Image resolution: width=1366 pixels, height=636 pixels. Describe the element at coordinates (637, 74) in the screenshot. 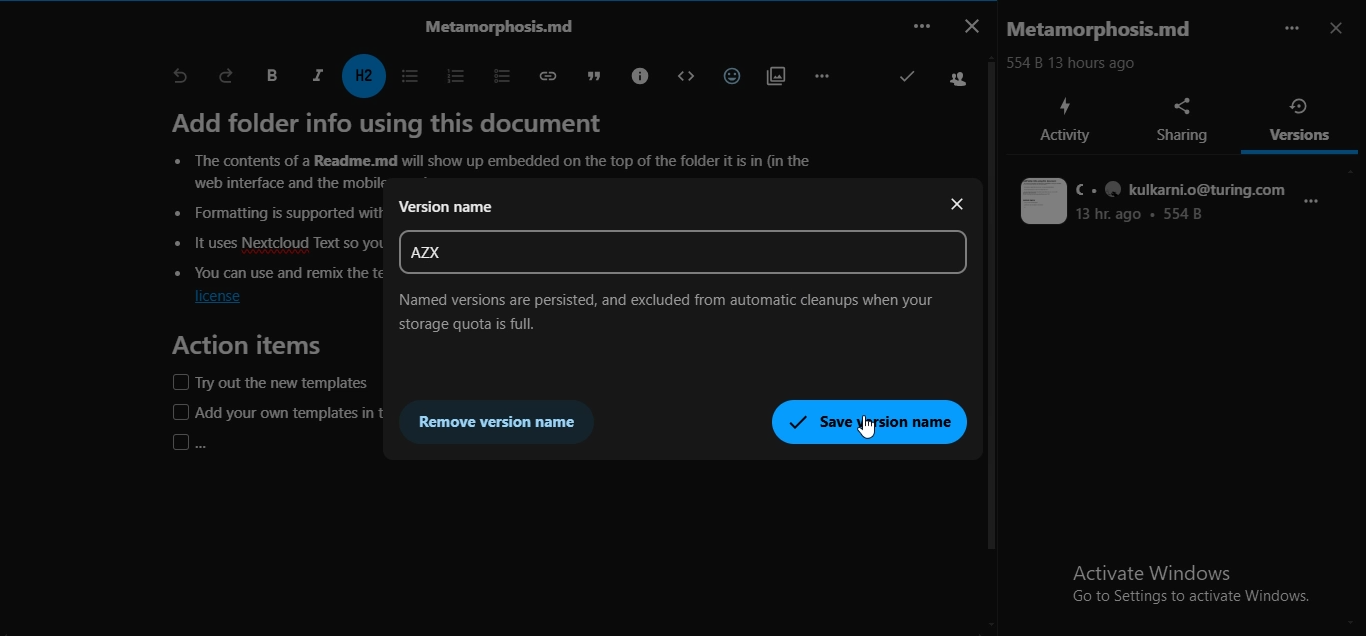

I see `callouts` at that location.